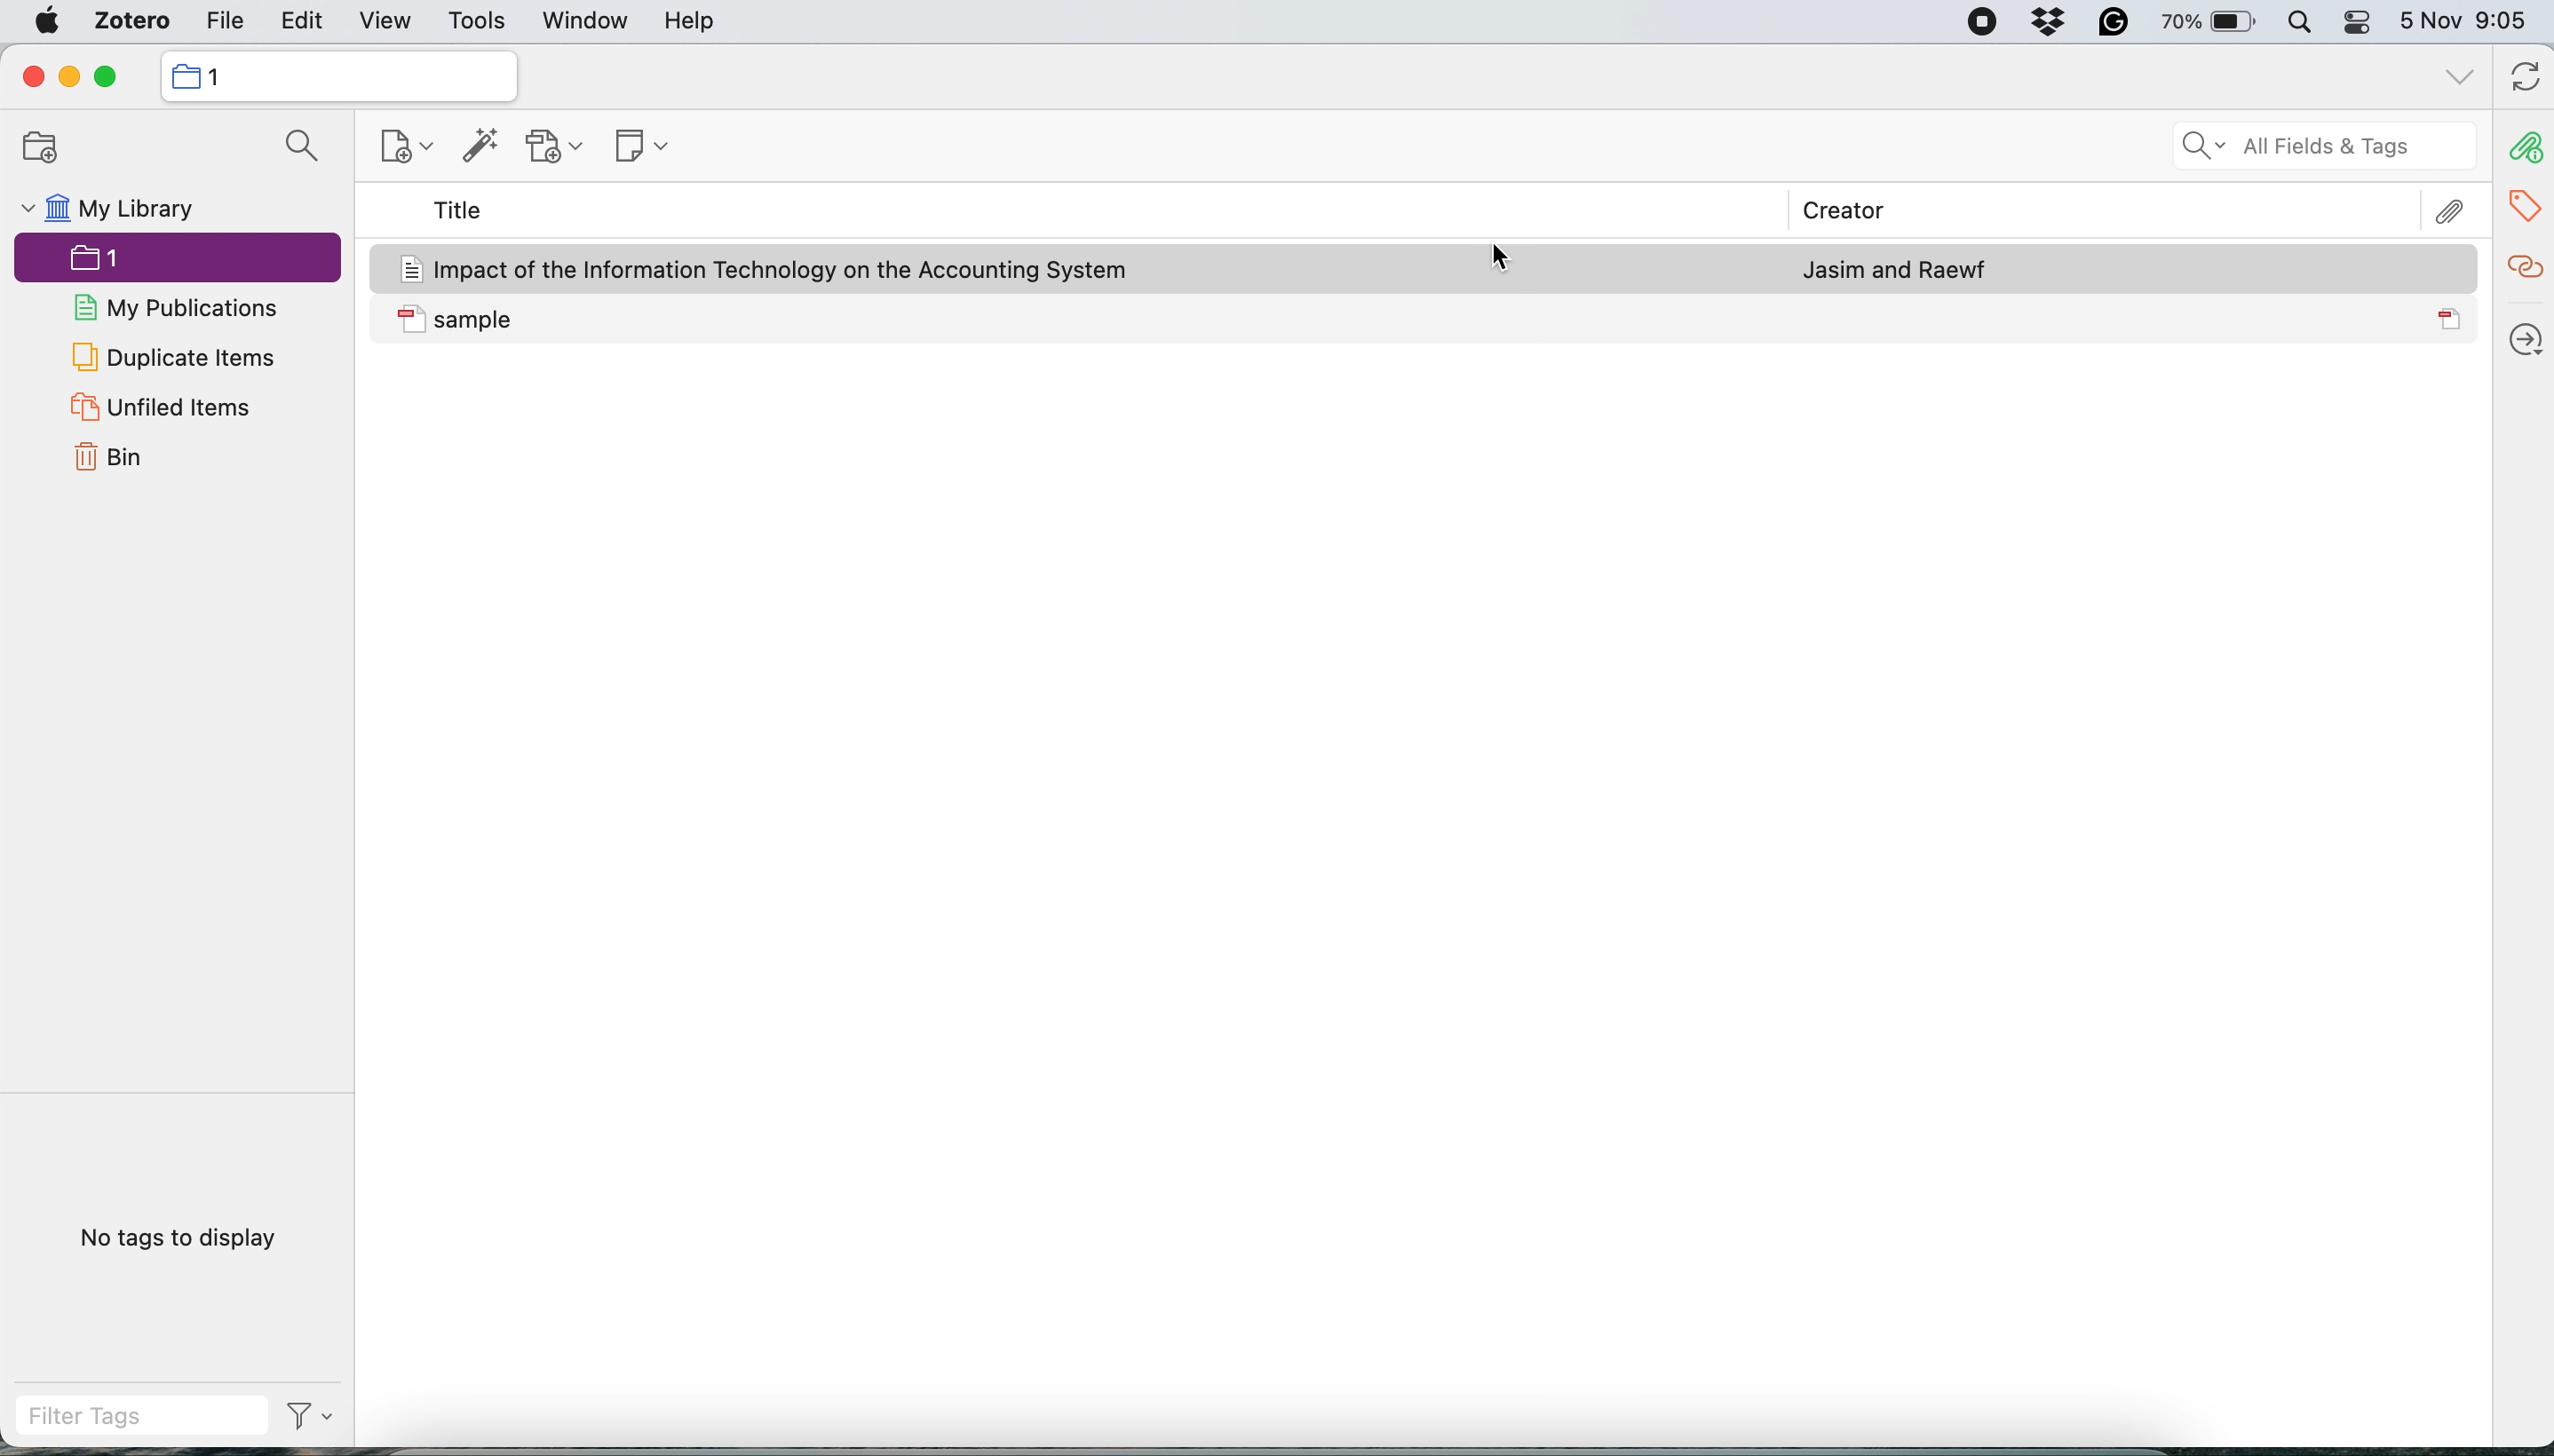 The height and width of the screenshot is (1456, 2554). I want to click on locate, so click(2523, 332).